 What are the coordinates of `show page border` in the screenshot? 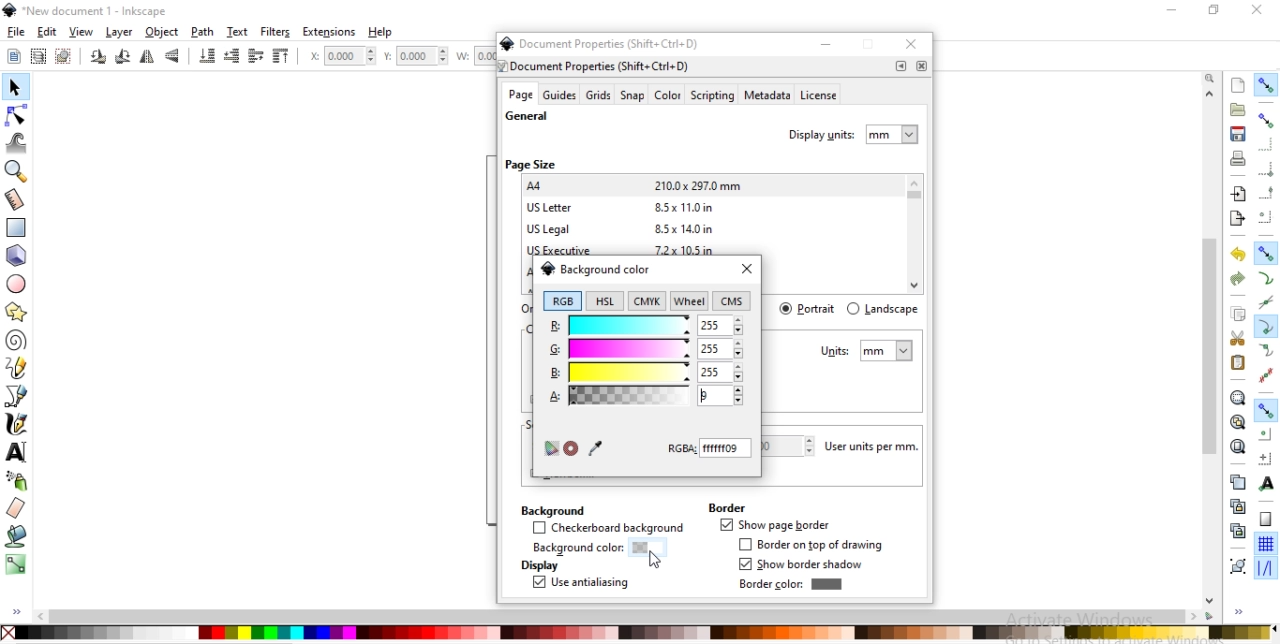 It's located at (774, 526).